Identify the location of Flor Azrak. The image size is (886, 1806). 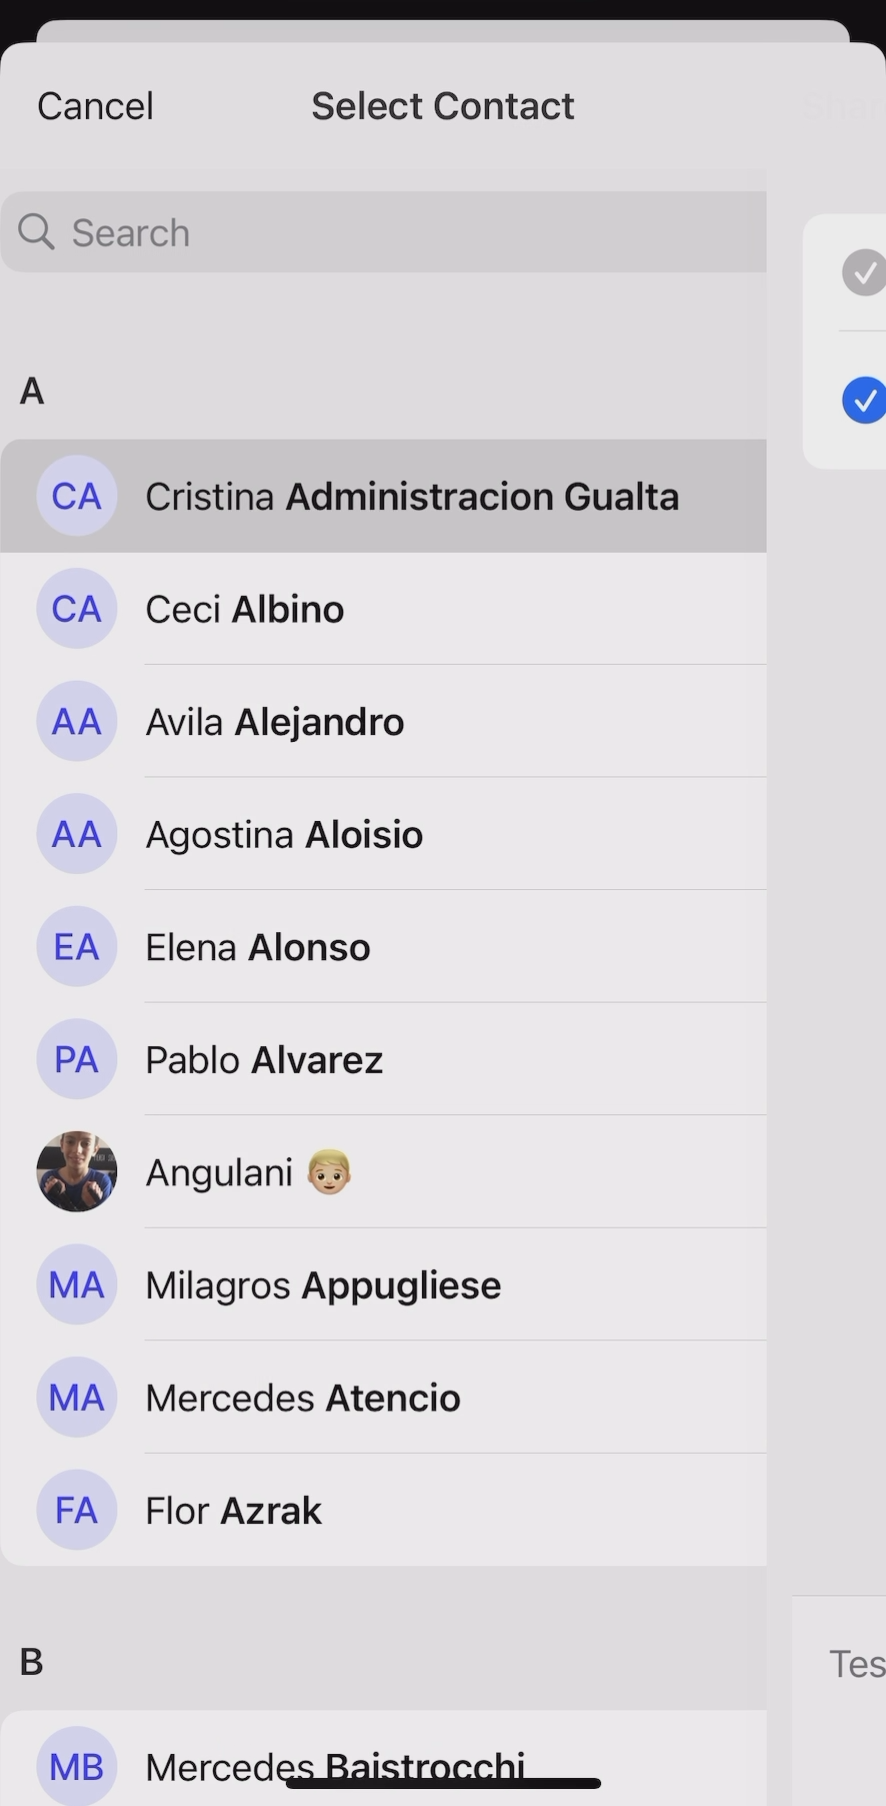
(195, 1505).